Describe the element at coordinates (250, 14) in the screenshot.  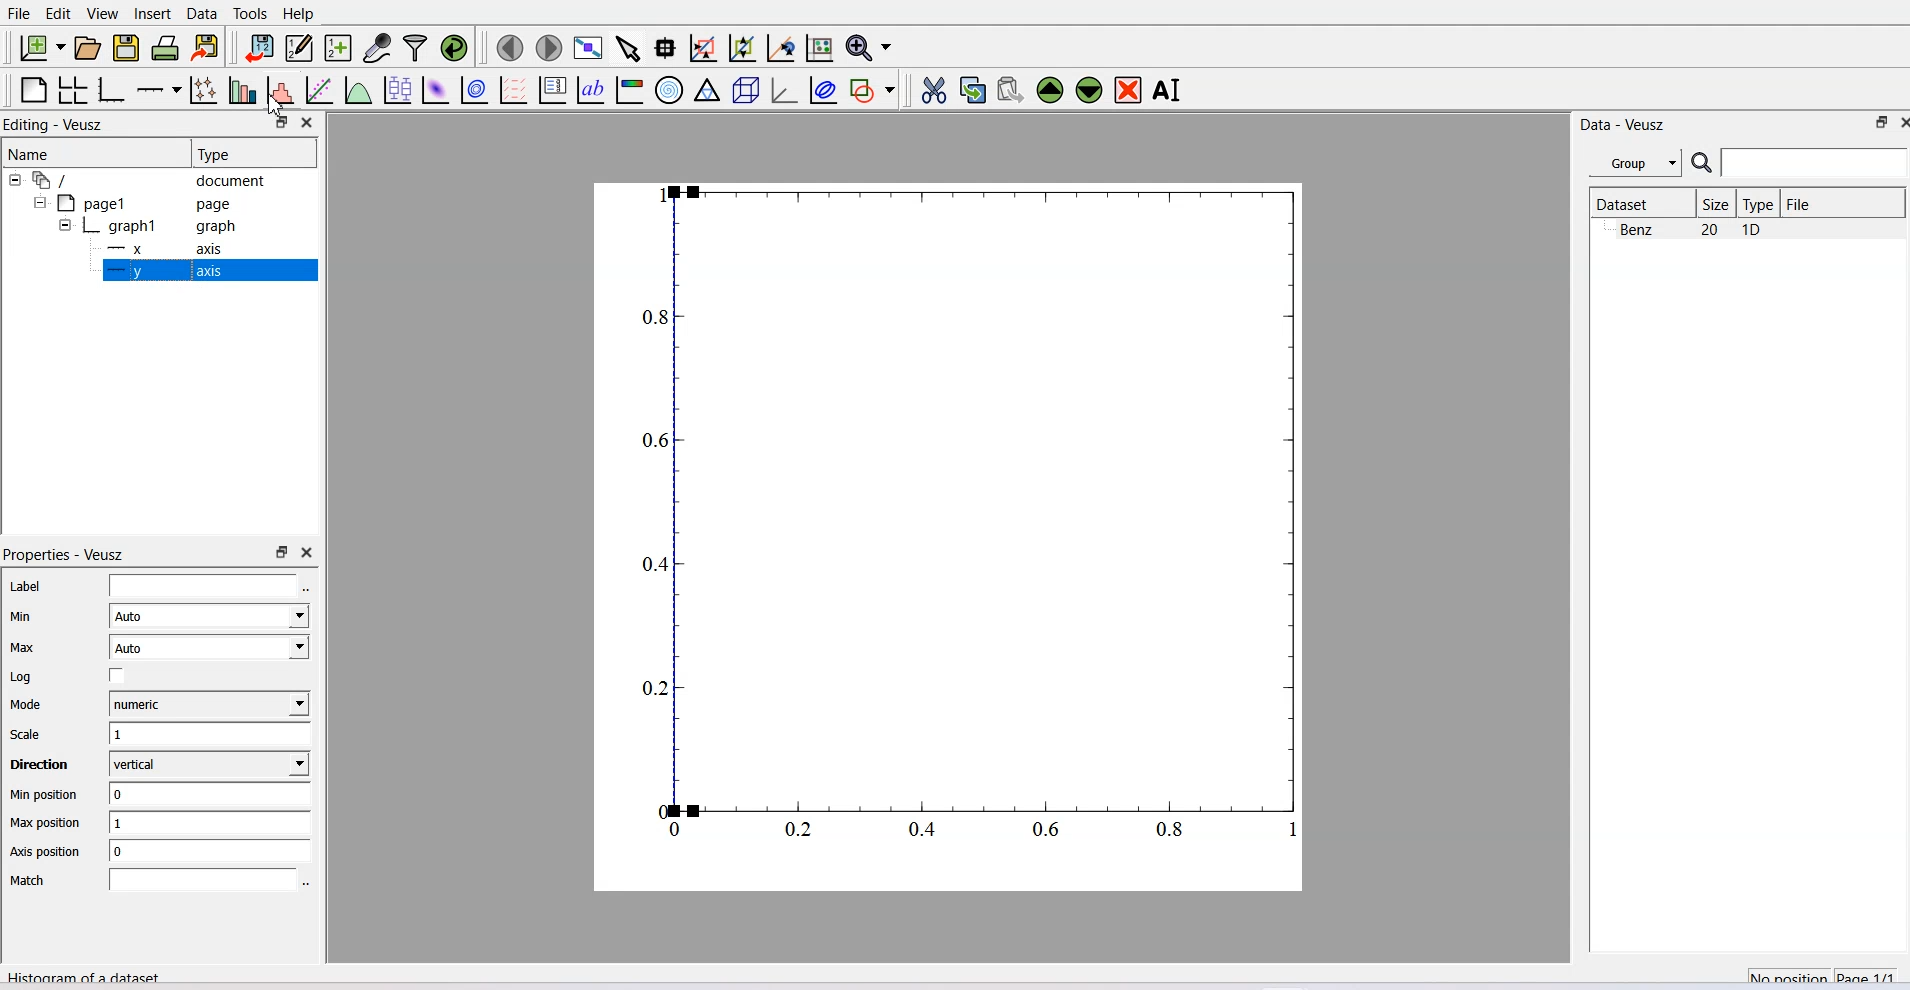
I see `Tools` at that location.